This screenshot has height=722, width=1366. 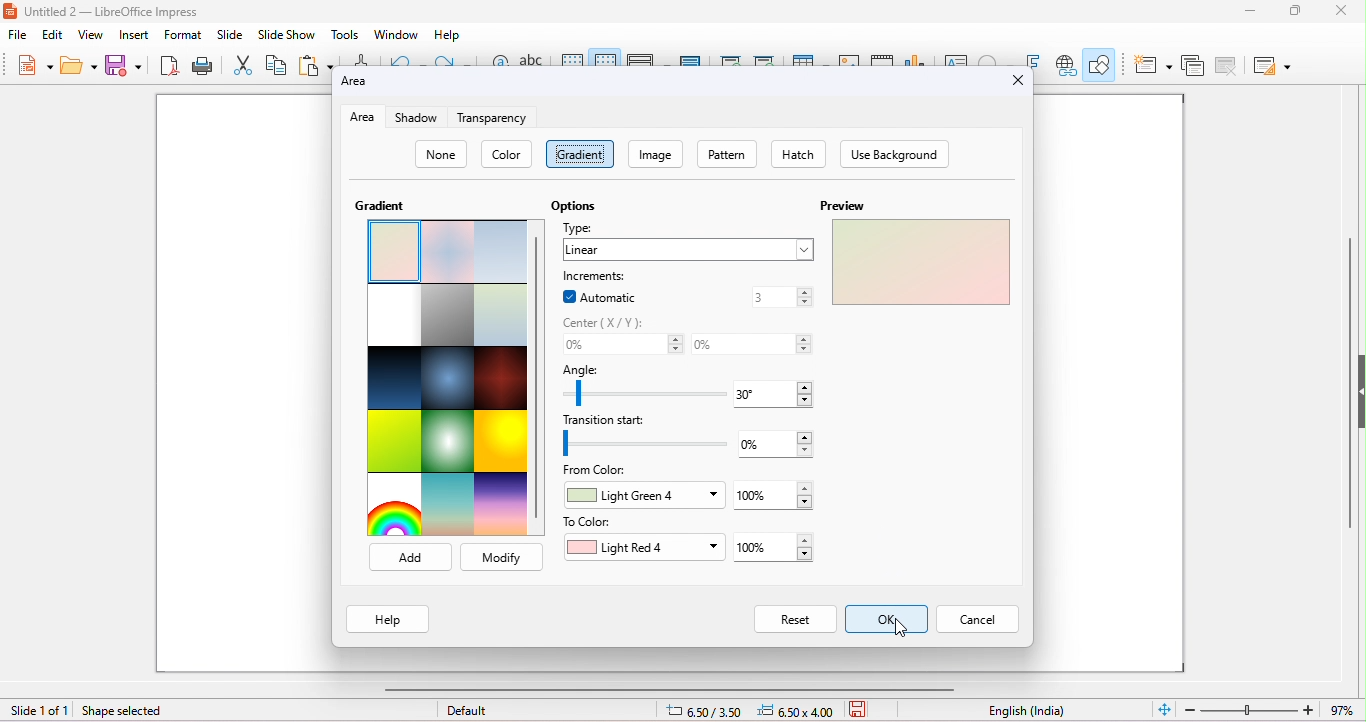 What do you see at coordinates (501, 557) in the screenshot?
I see `cancel` at bounding box center [501, 557].